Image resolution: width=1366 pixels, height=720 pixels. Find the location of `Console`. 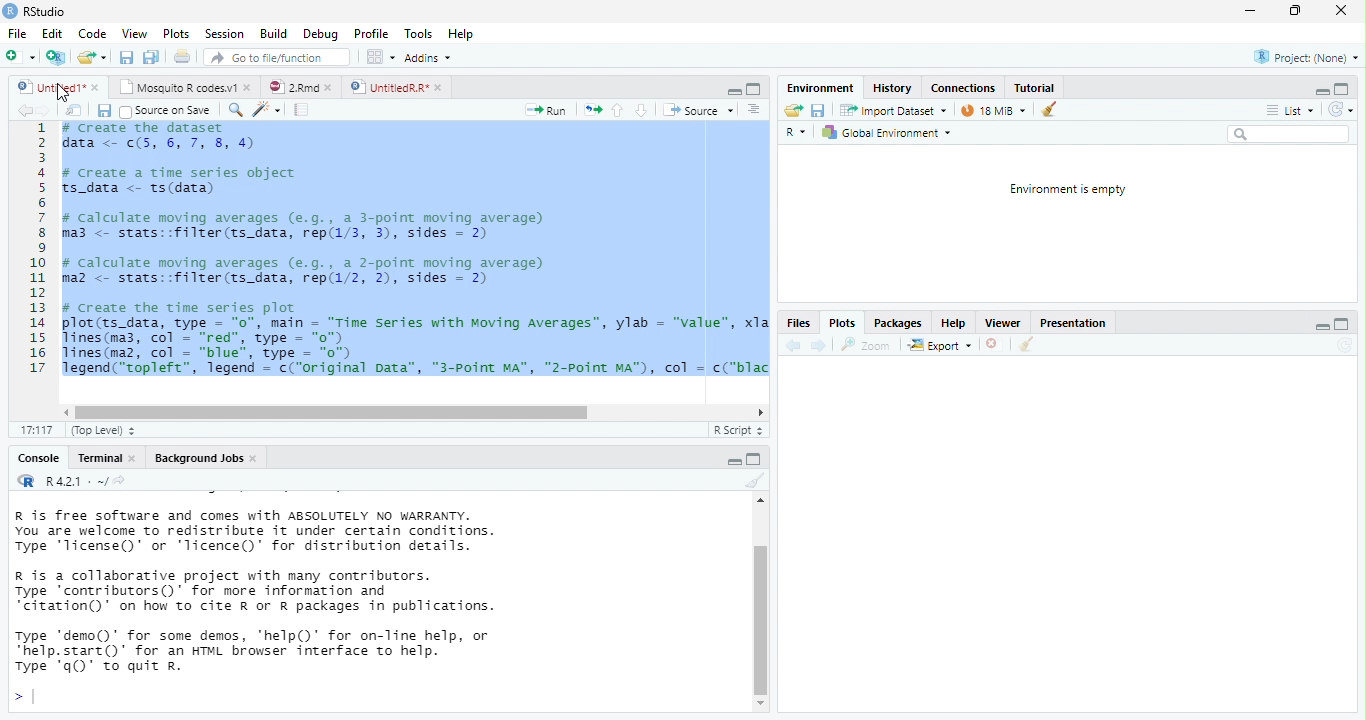

Console is located at coordinates (37, 459).